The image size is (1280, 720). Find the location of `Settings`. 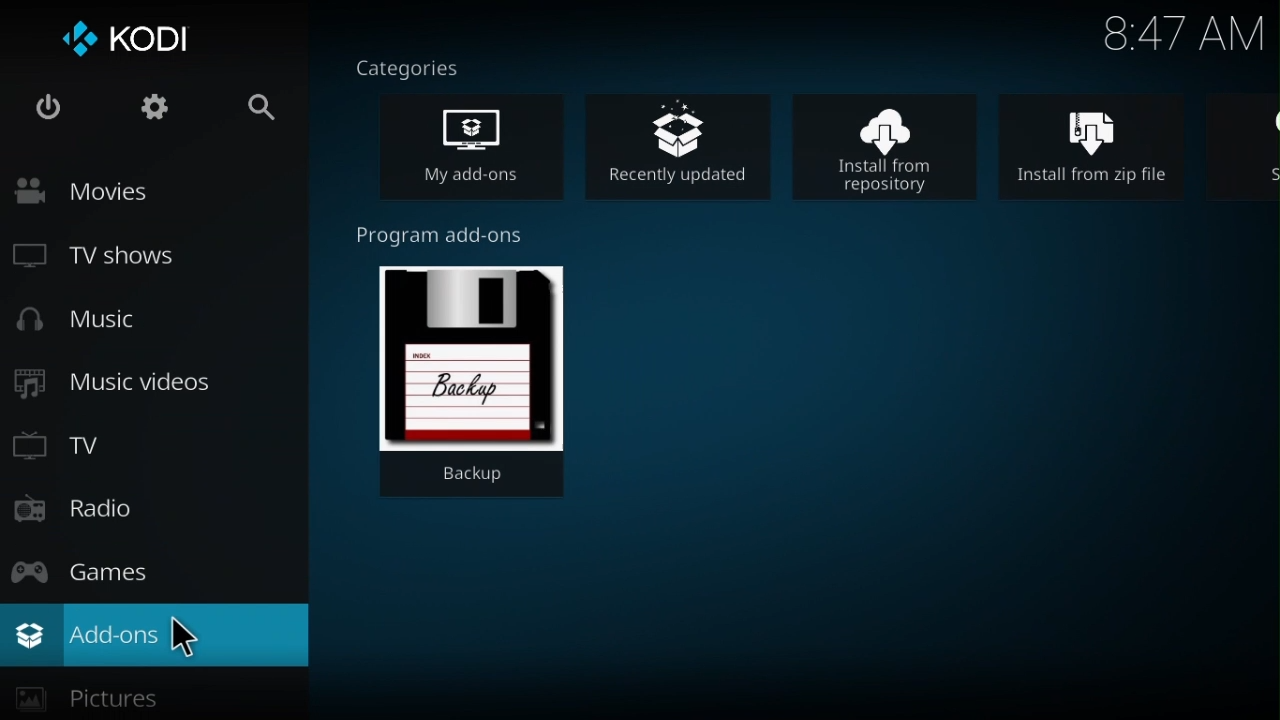

Settings is located at coordinates (146, 112).